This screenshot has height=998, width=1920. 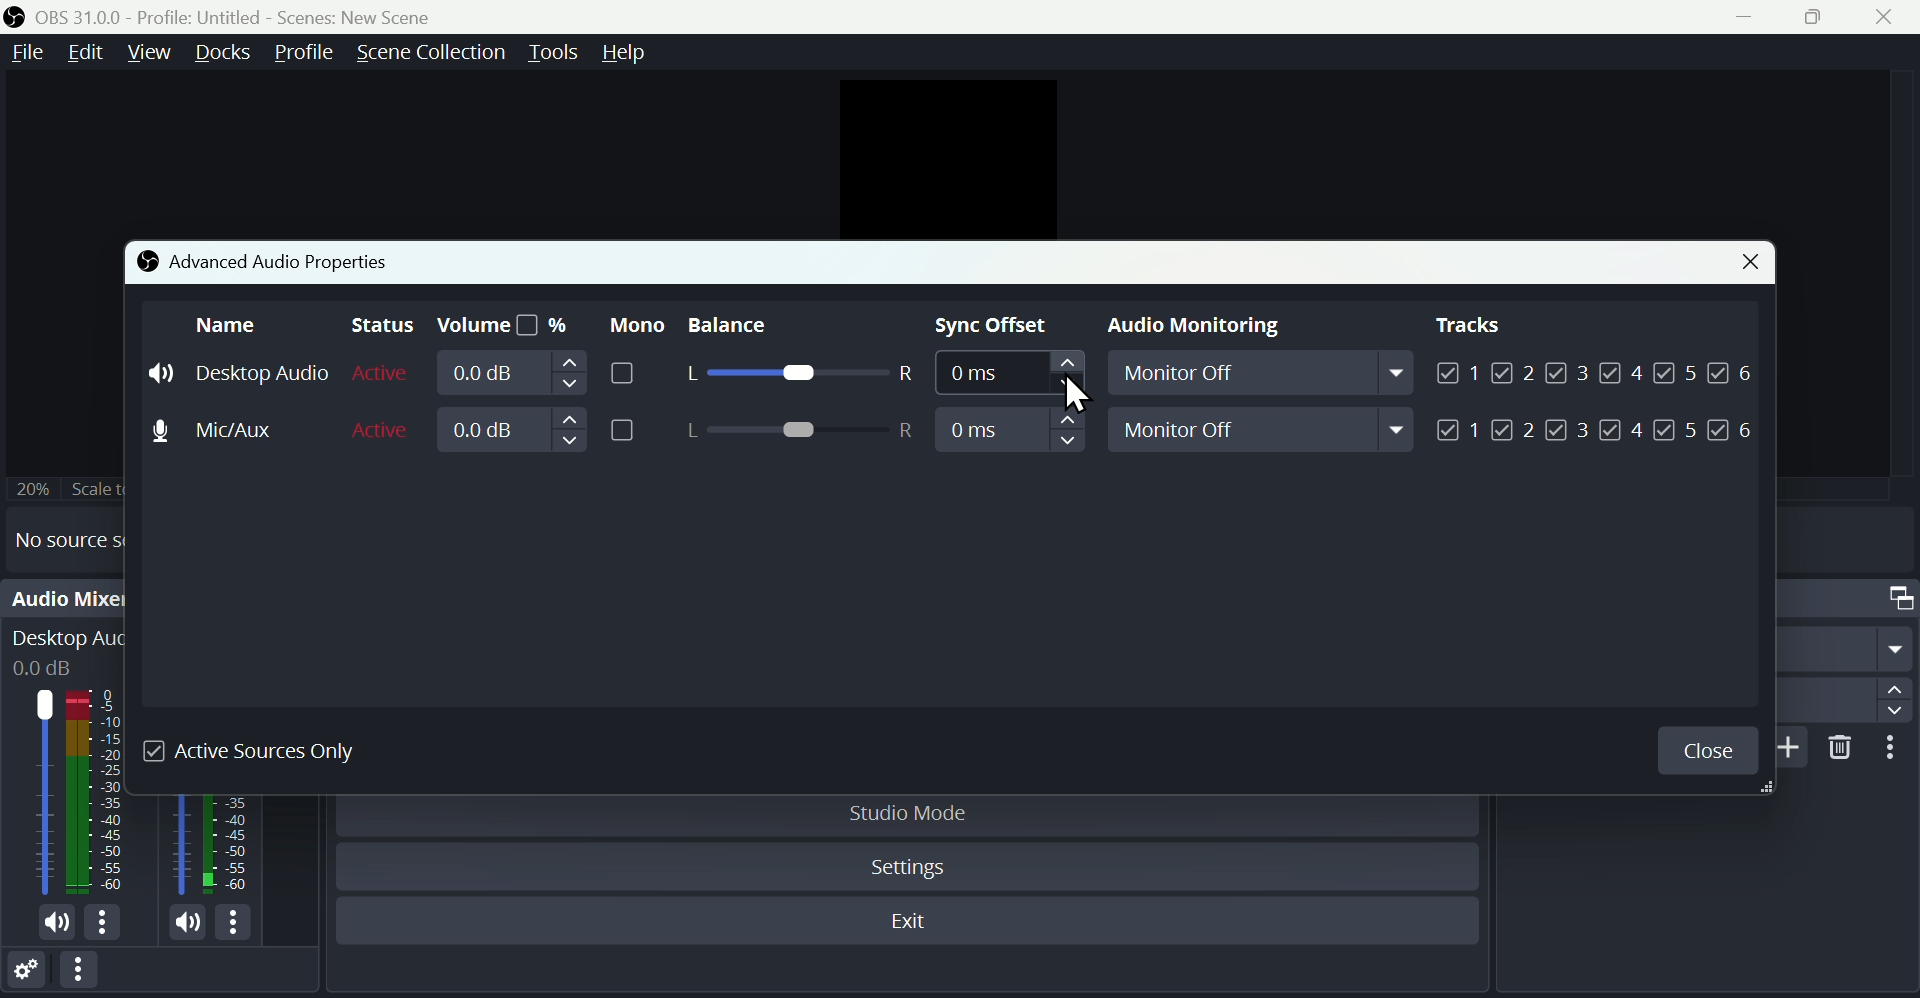 What do you see at coordinates (916, 924) in the screenshot?
I see `Exit` at bounding box center [916, 924].